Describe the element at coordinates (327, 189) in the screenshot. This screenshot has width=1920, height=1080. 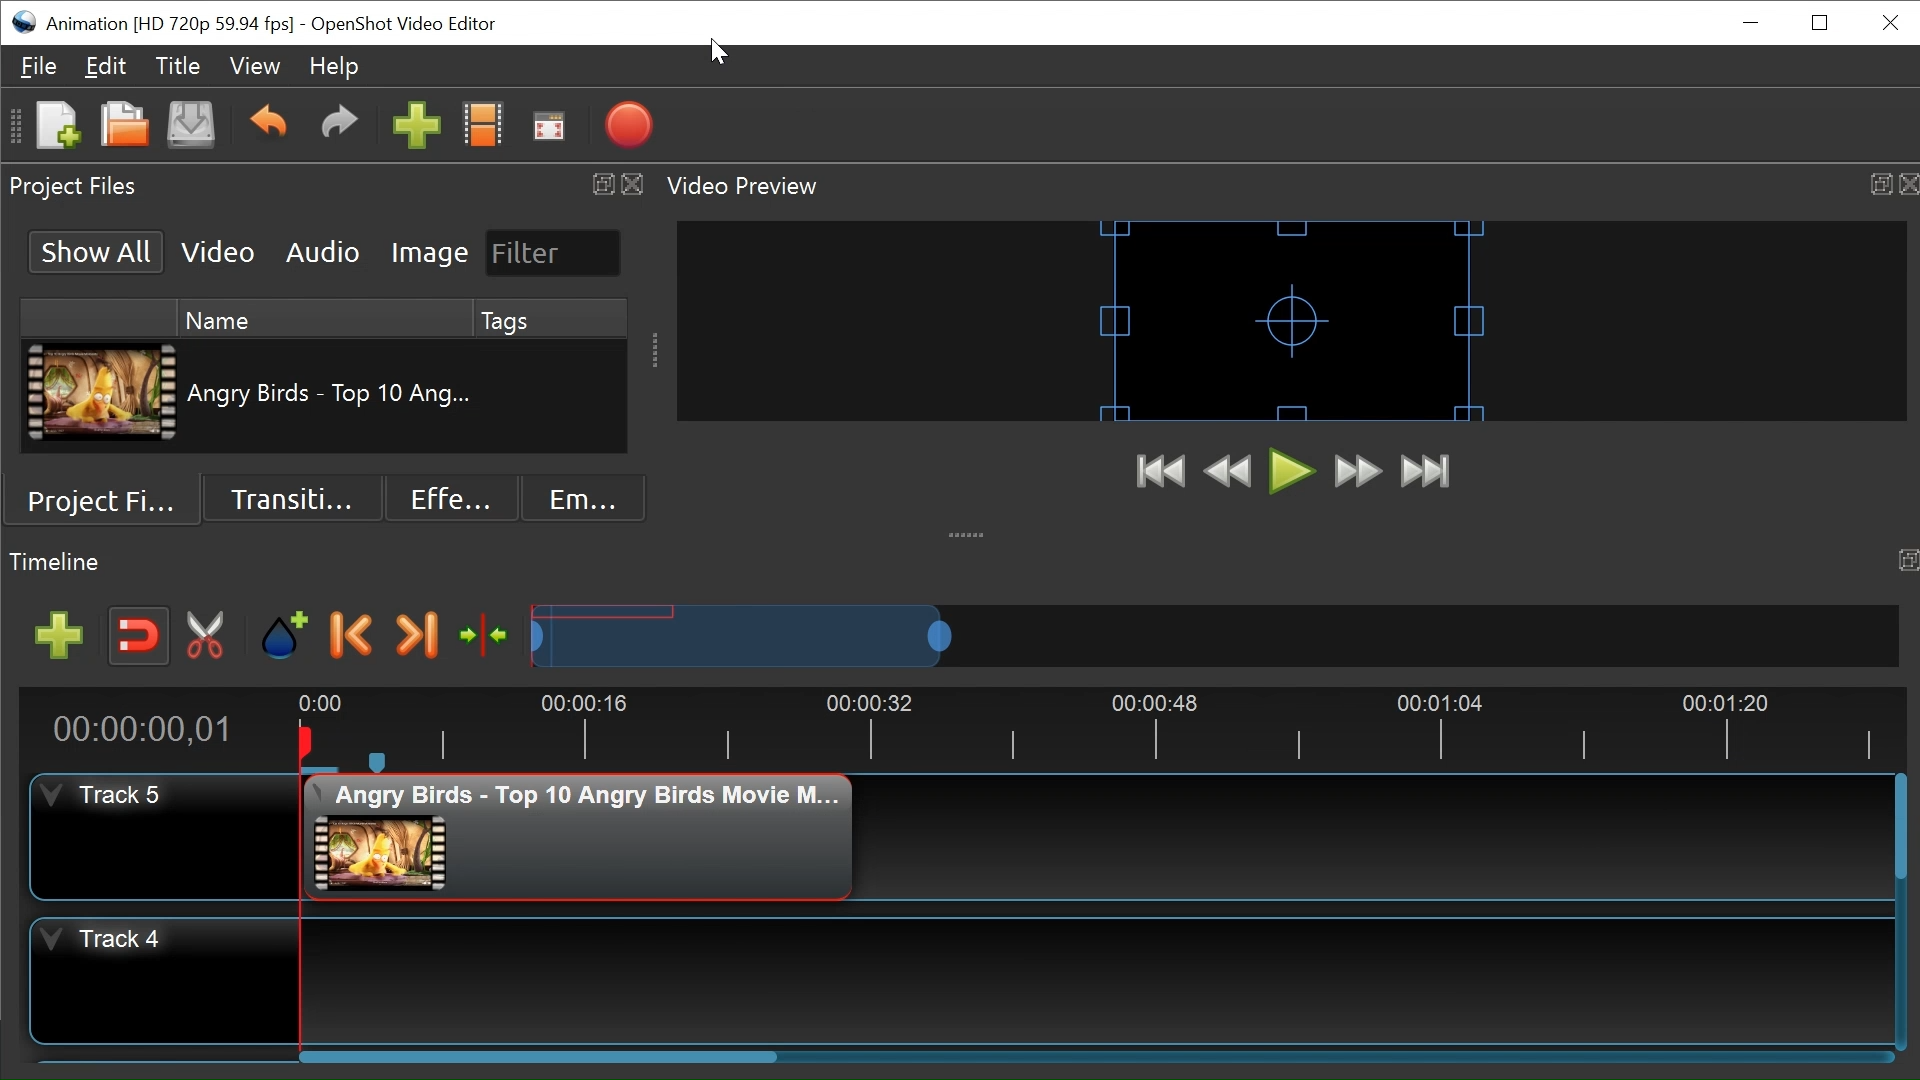
I see `Project Files` at that location.